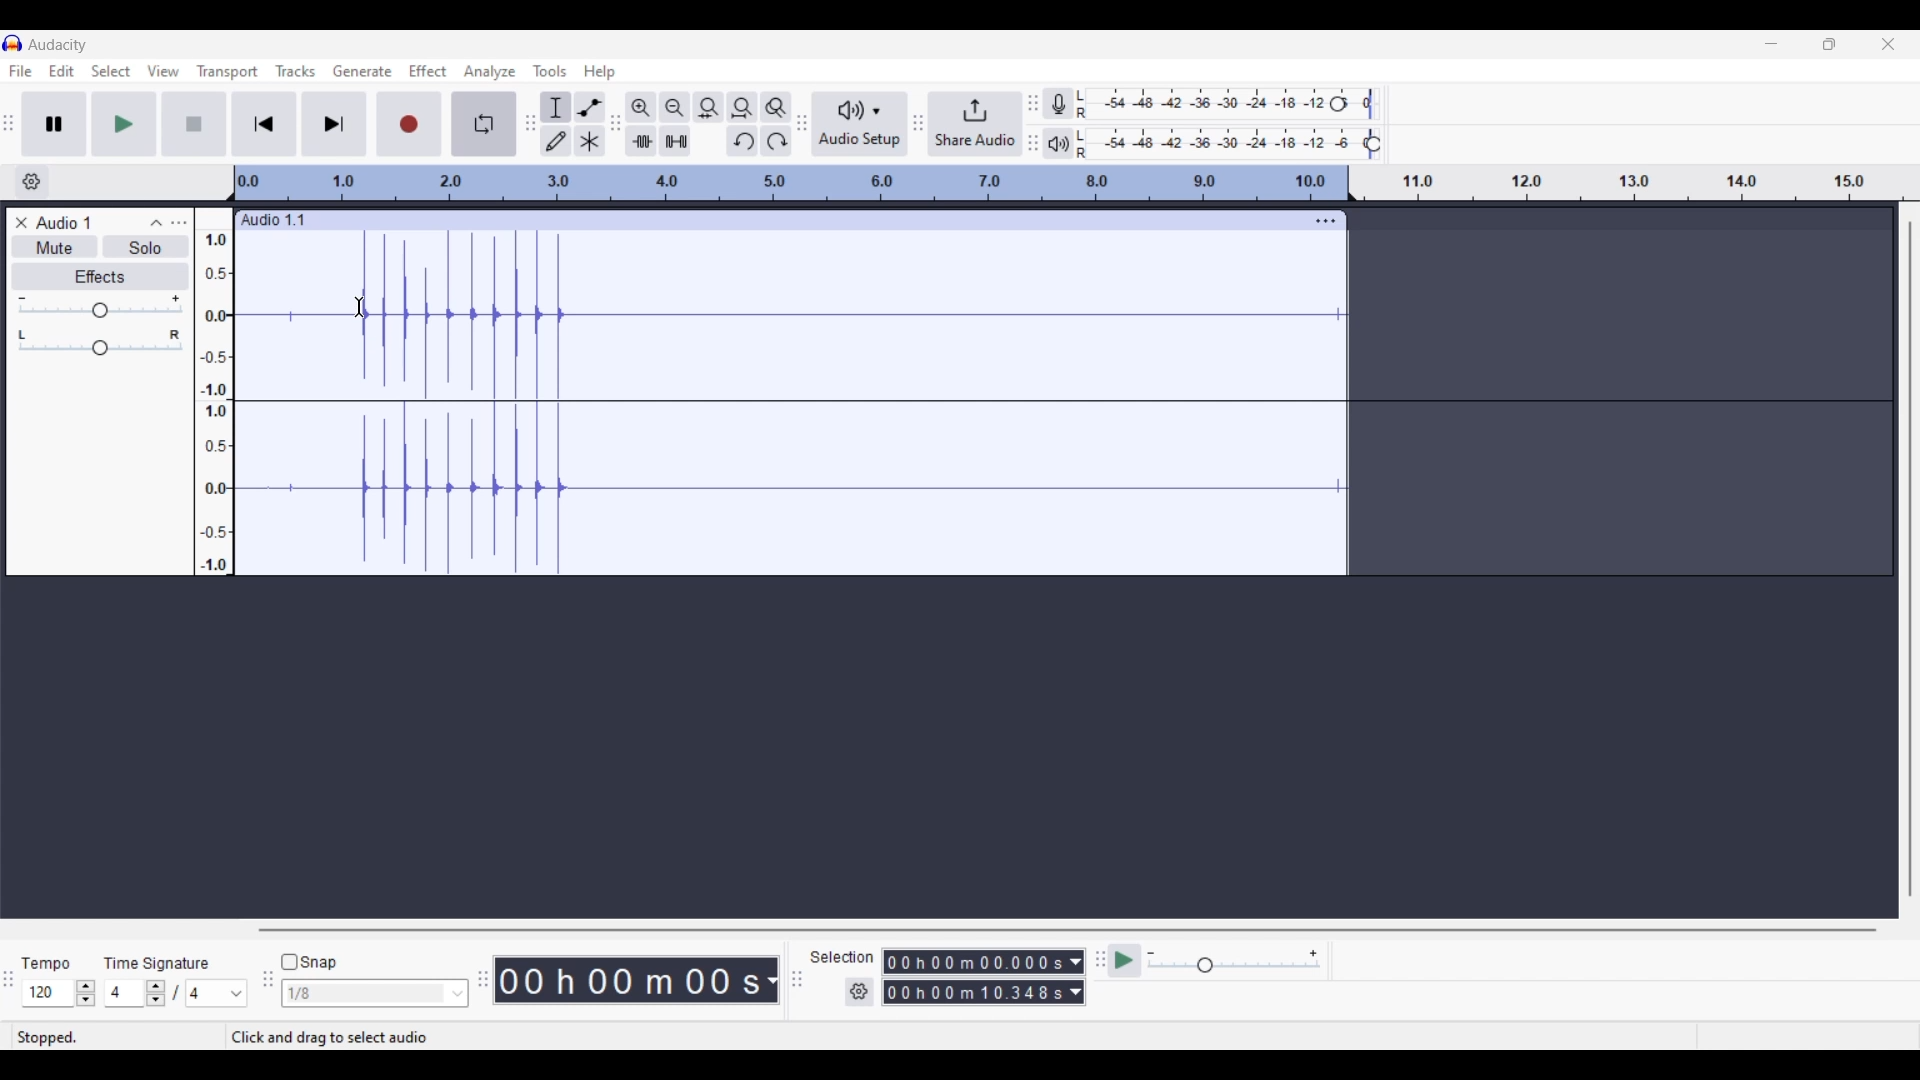  I want to click on Status of recording, so click(117, 1037).